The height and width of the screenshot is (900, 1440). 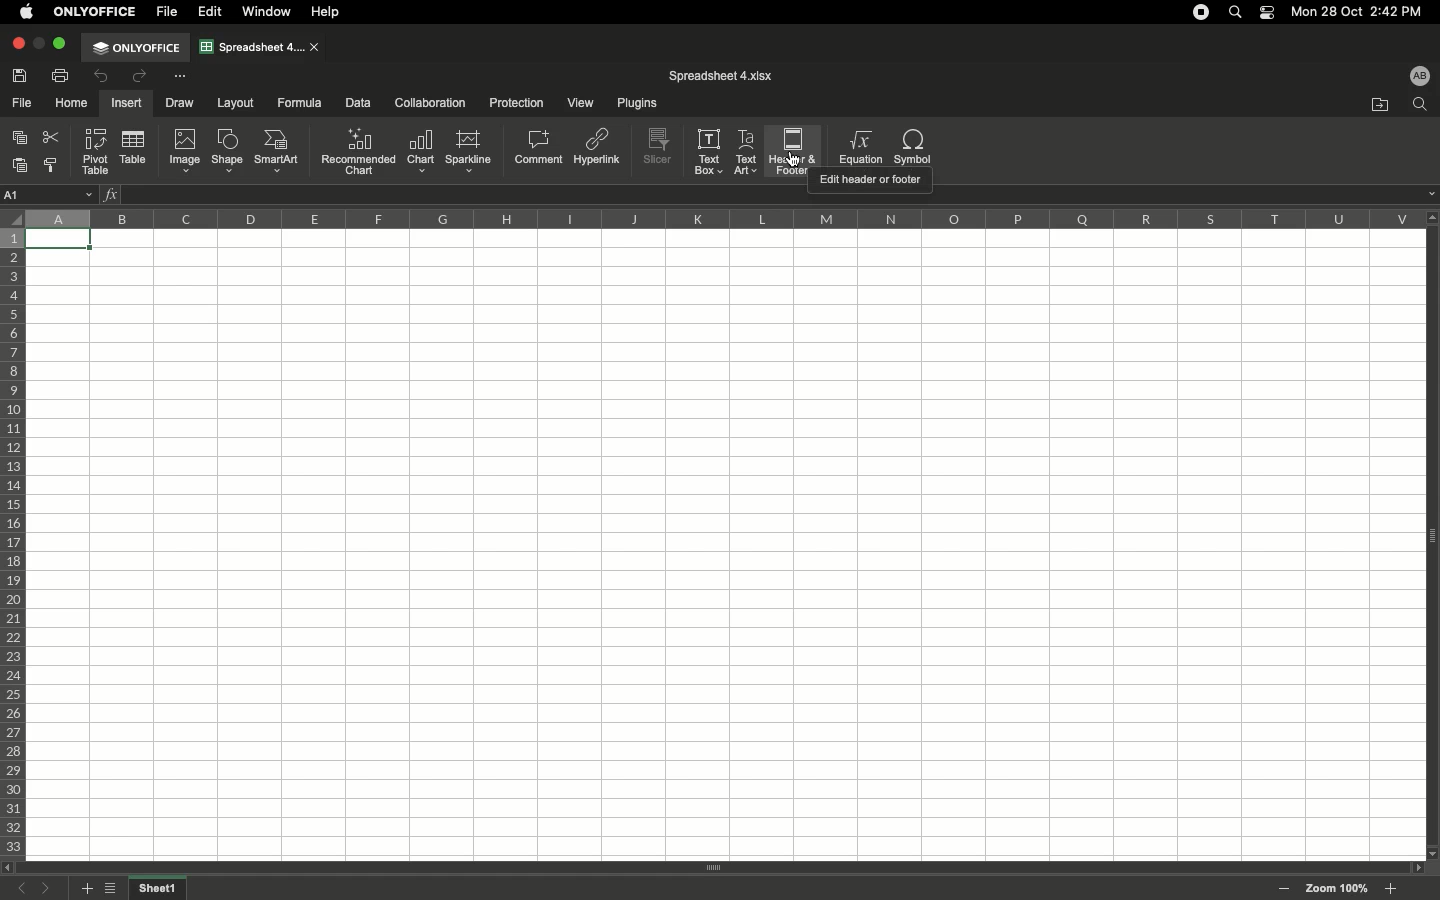 I want to click on Close, so click(x=17, y=44).